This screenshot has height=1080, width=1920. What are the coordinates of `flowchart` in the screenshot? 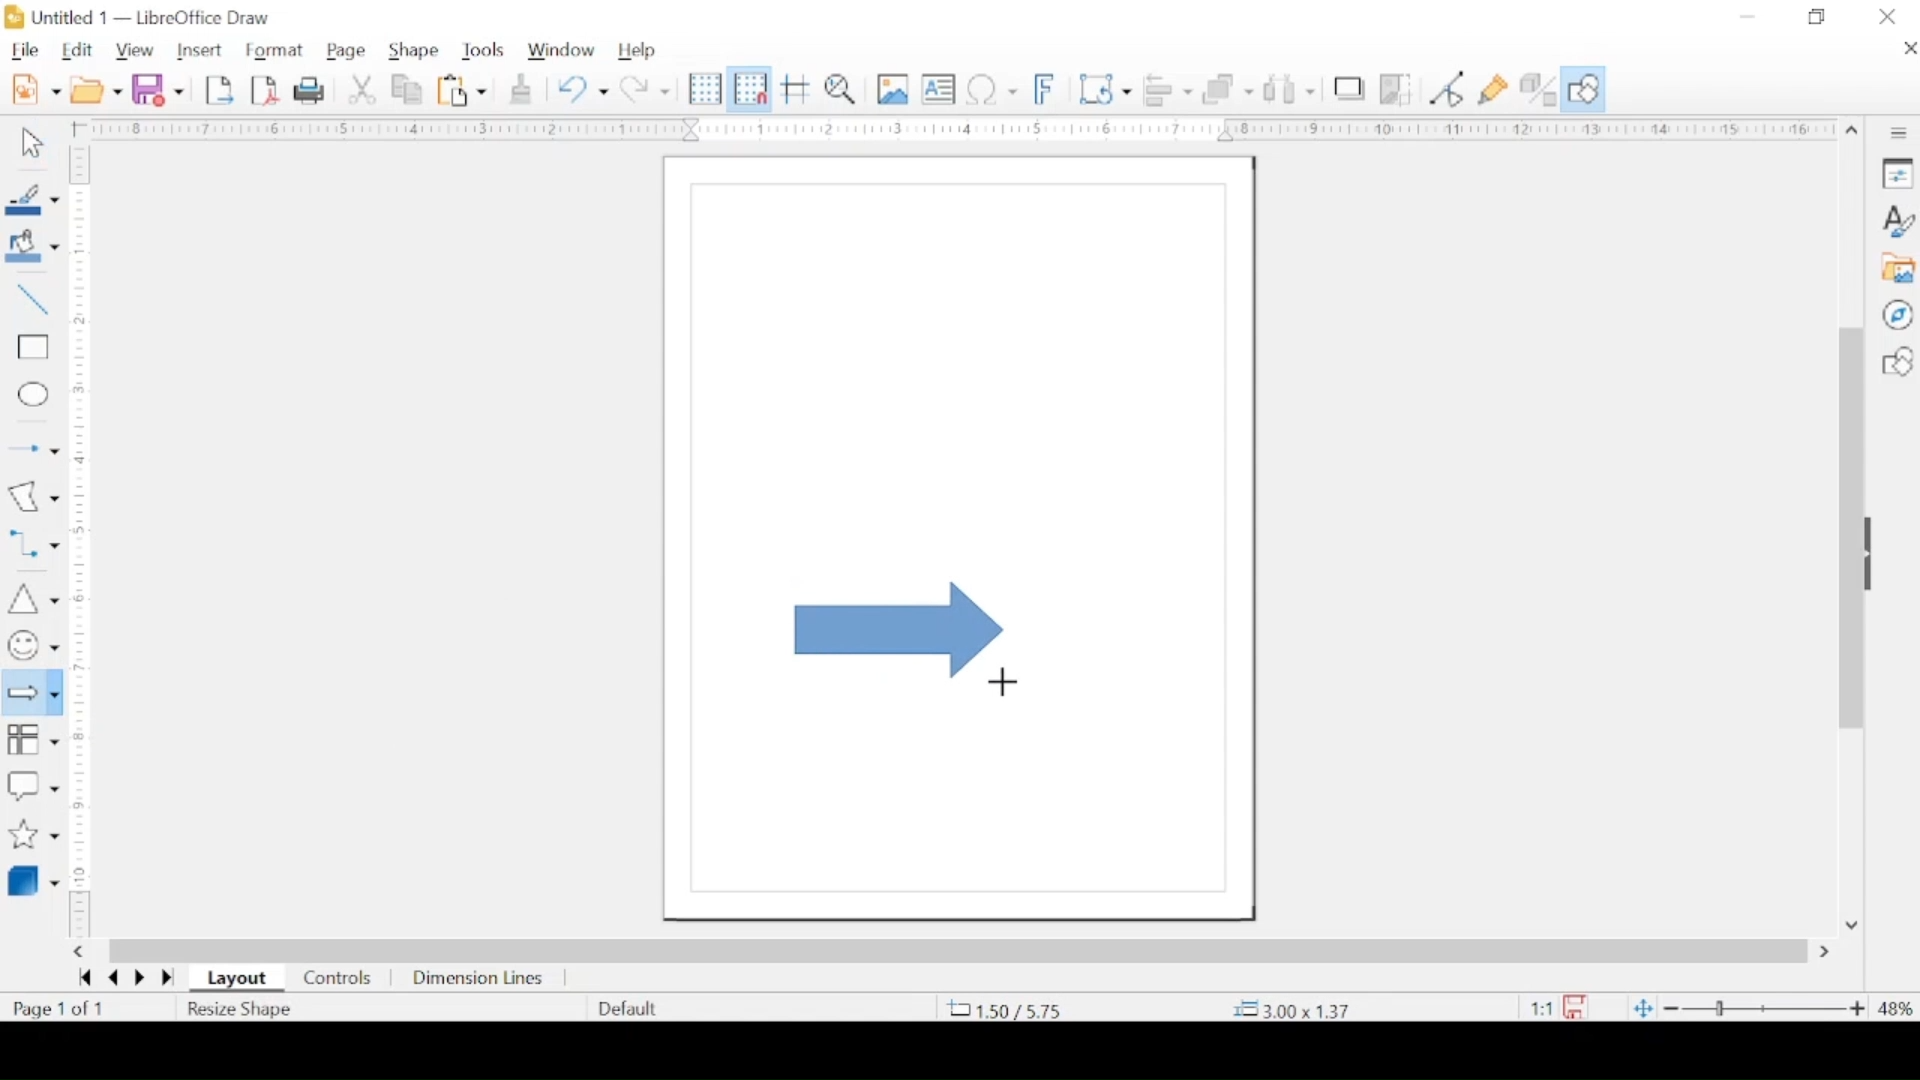 It's located at (33, 743).